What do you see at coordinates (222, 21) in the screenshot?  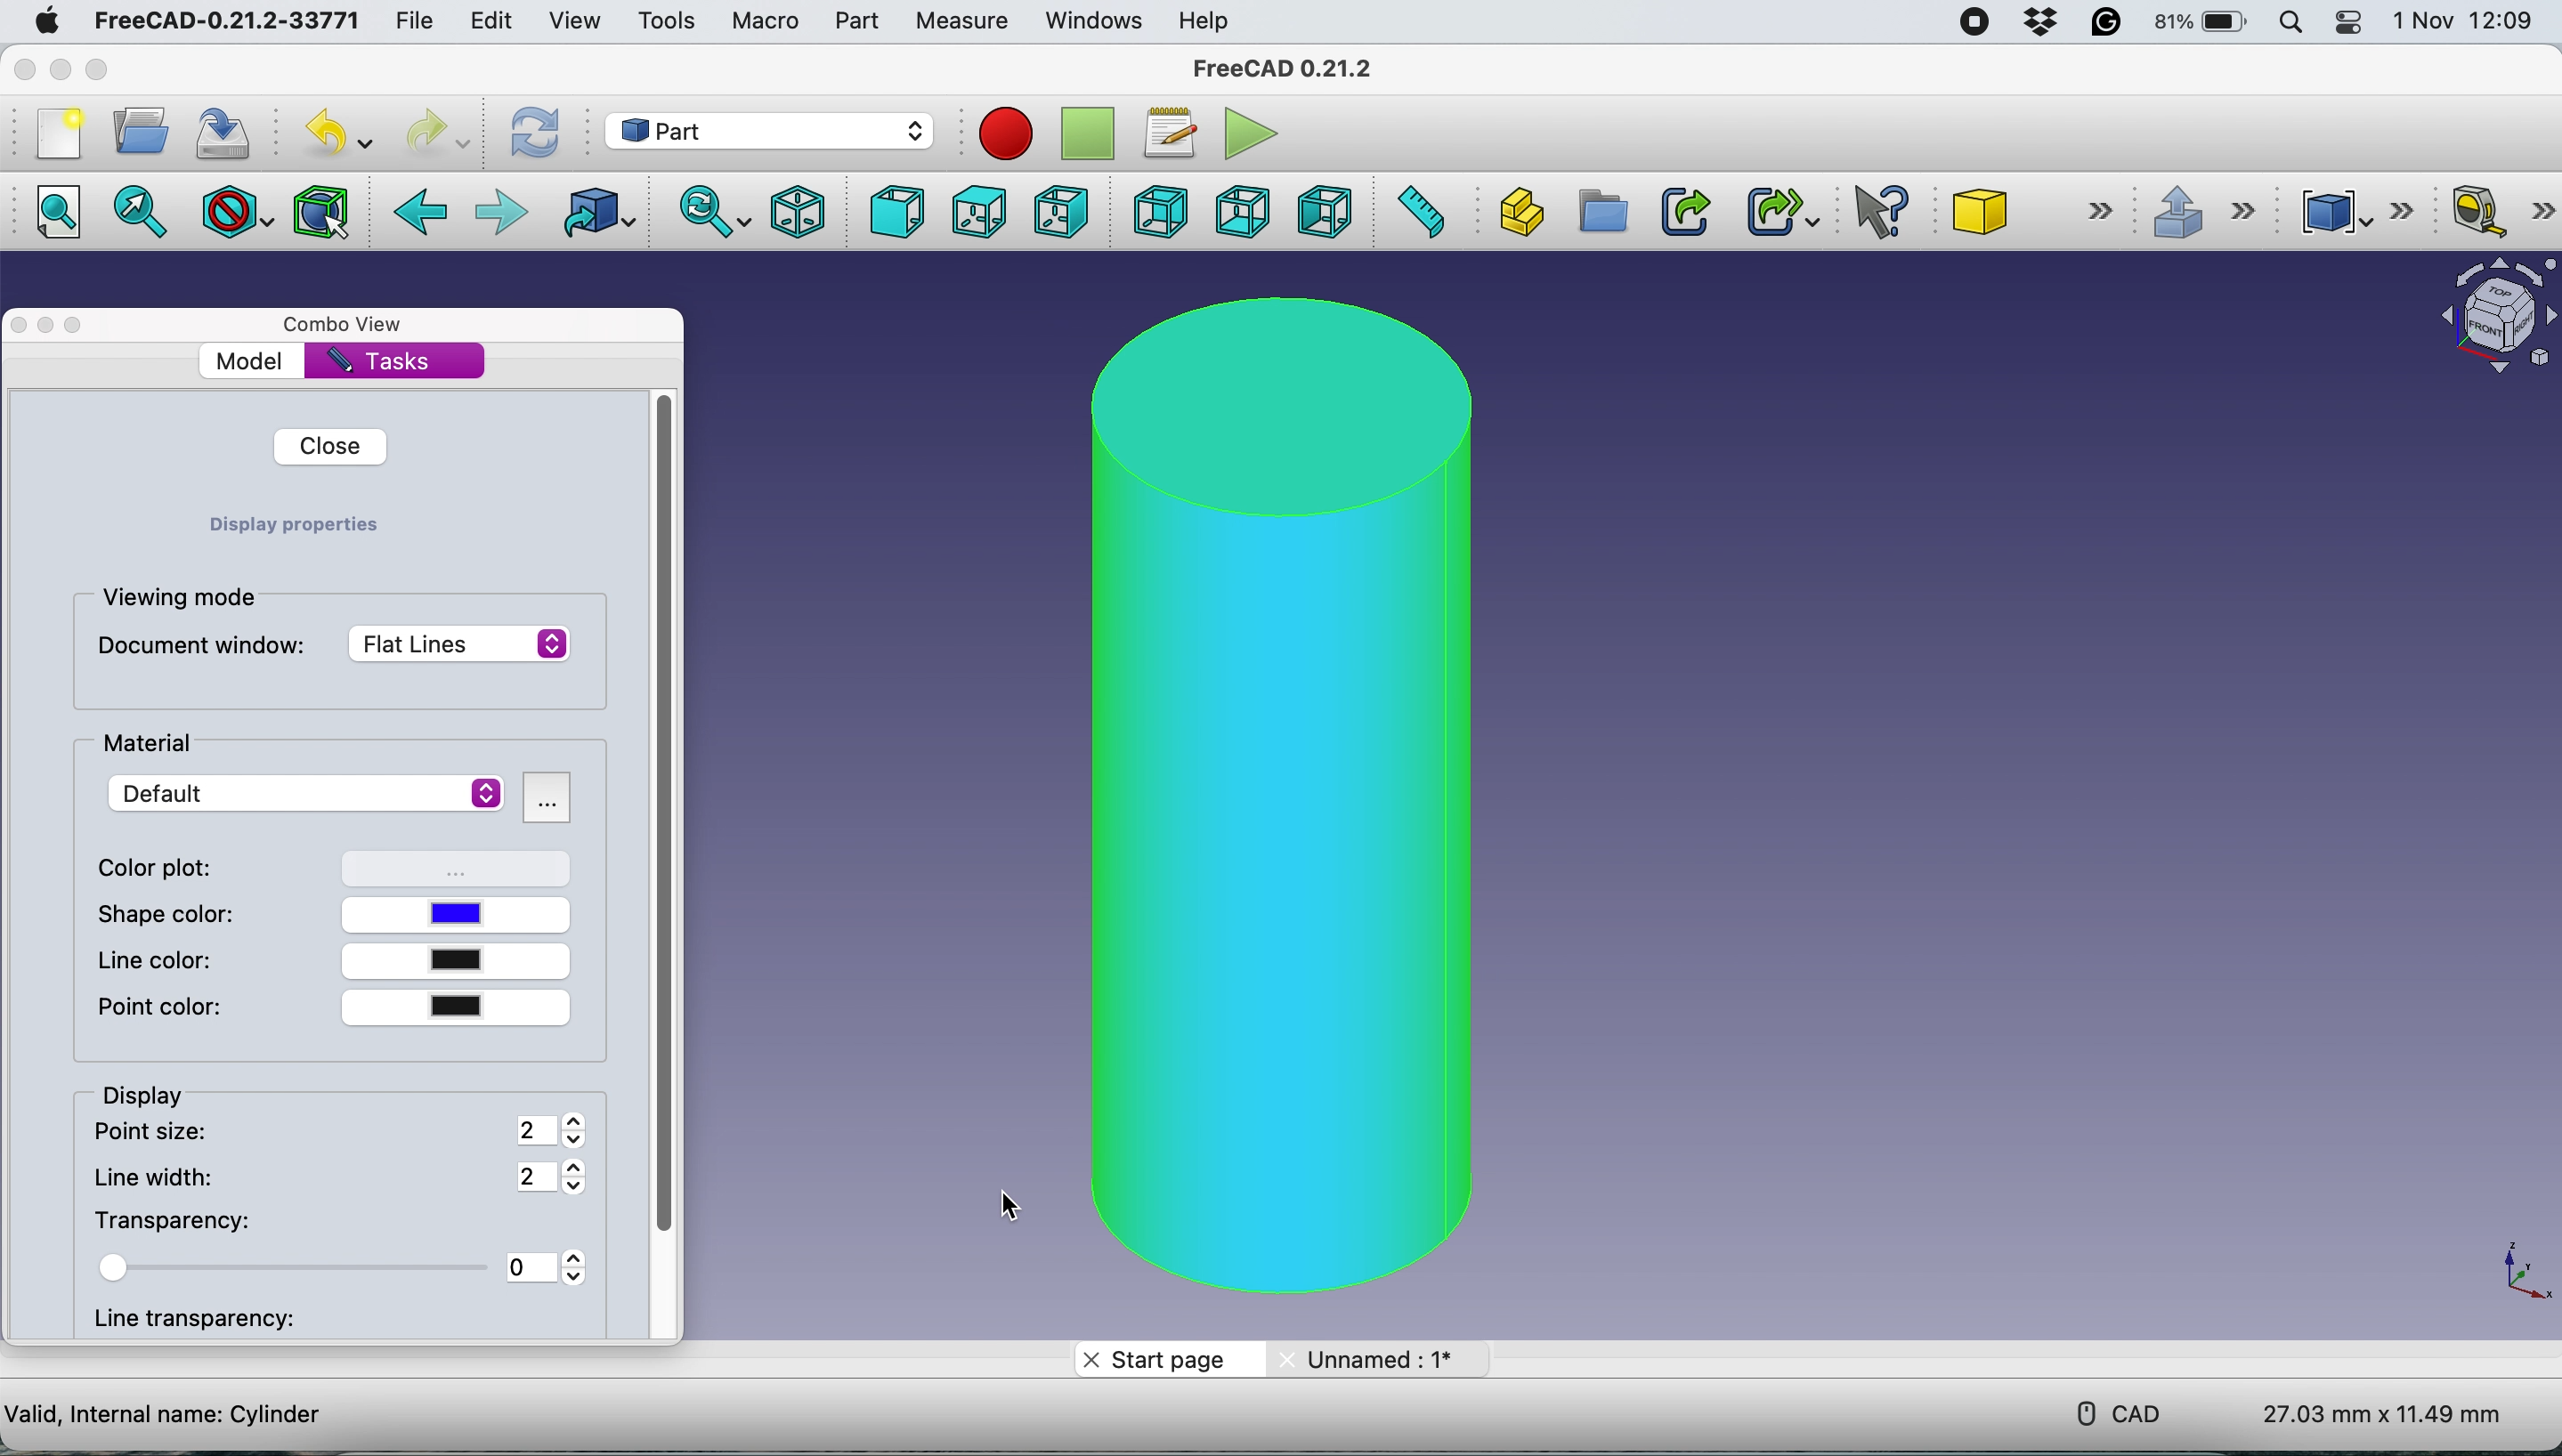 I see `freecad` at bounding box center [222, 21].